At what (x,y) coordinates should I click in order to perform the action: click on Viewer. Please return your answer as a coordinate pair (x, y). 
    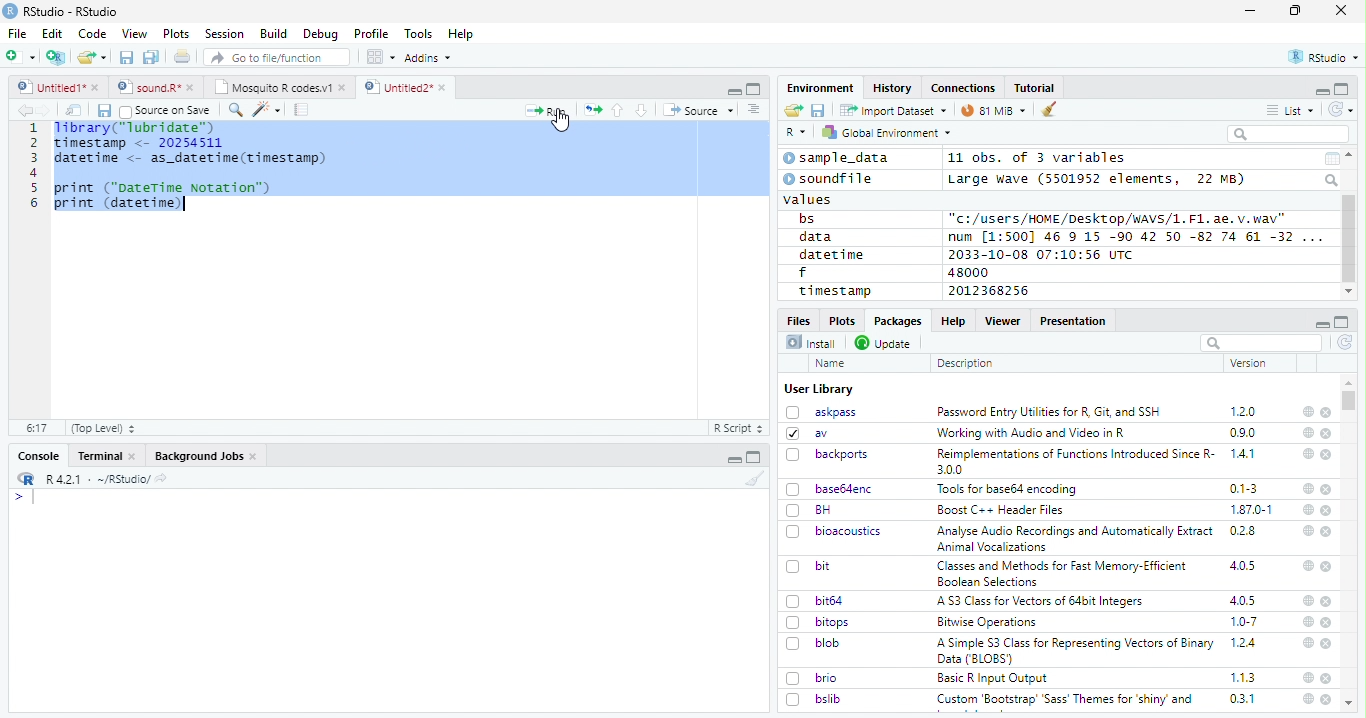
    Looking at the image, I should click on (1003, 320).